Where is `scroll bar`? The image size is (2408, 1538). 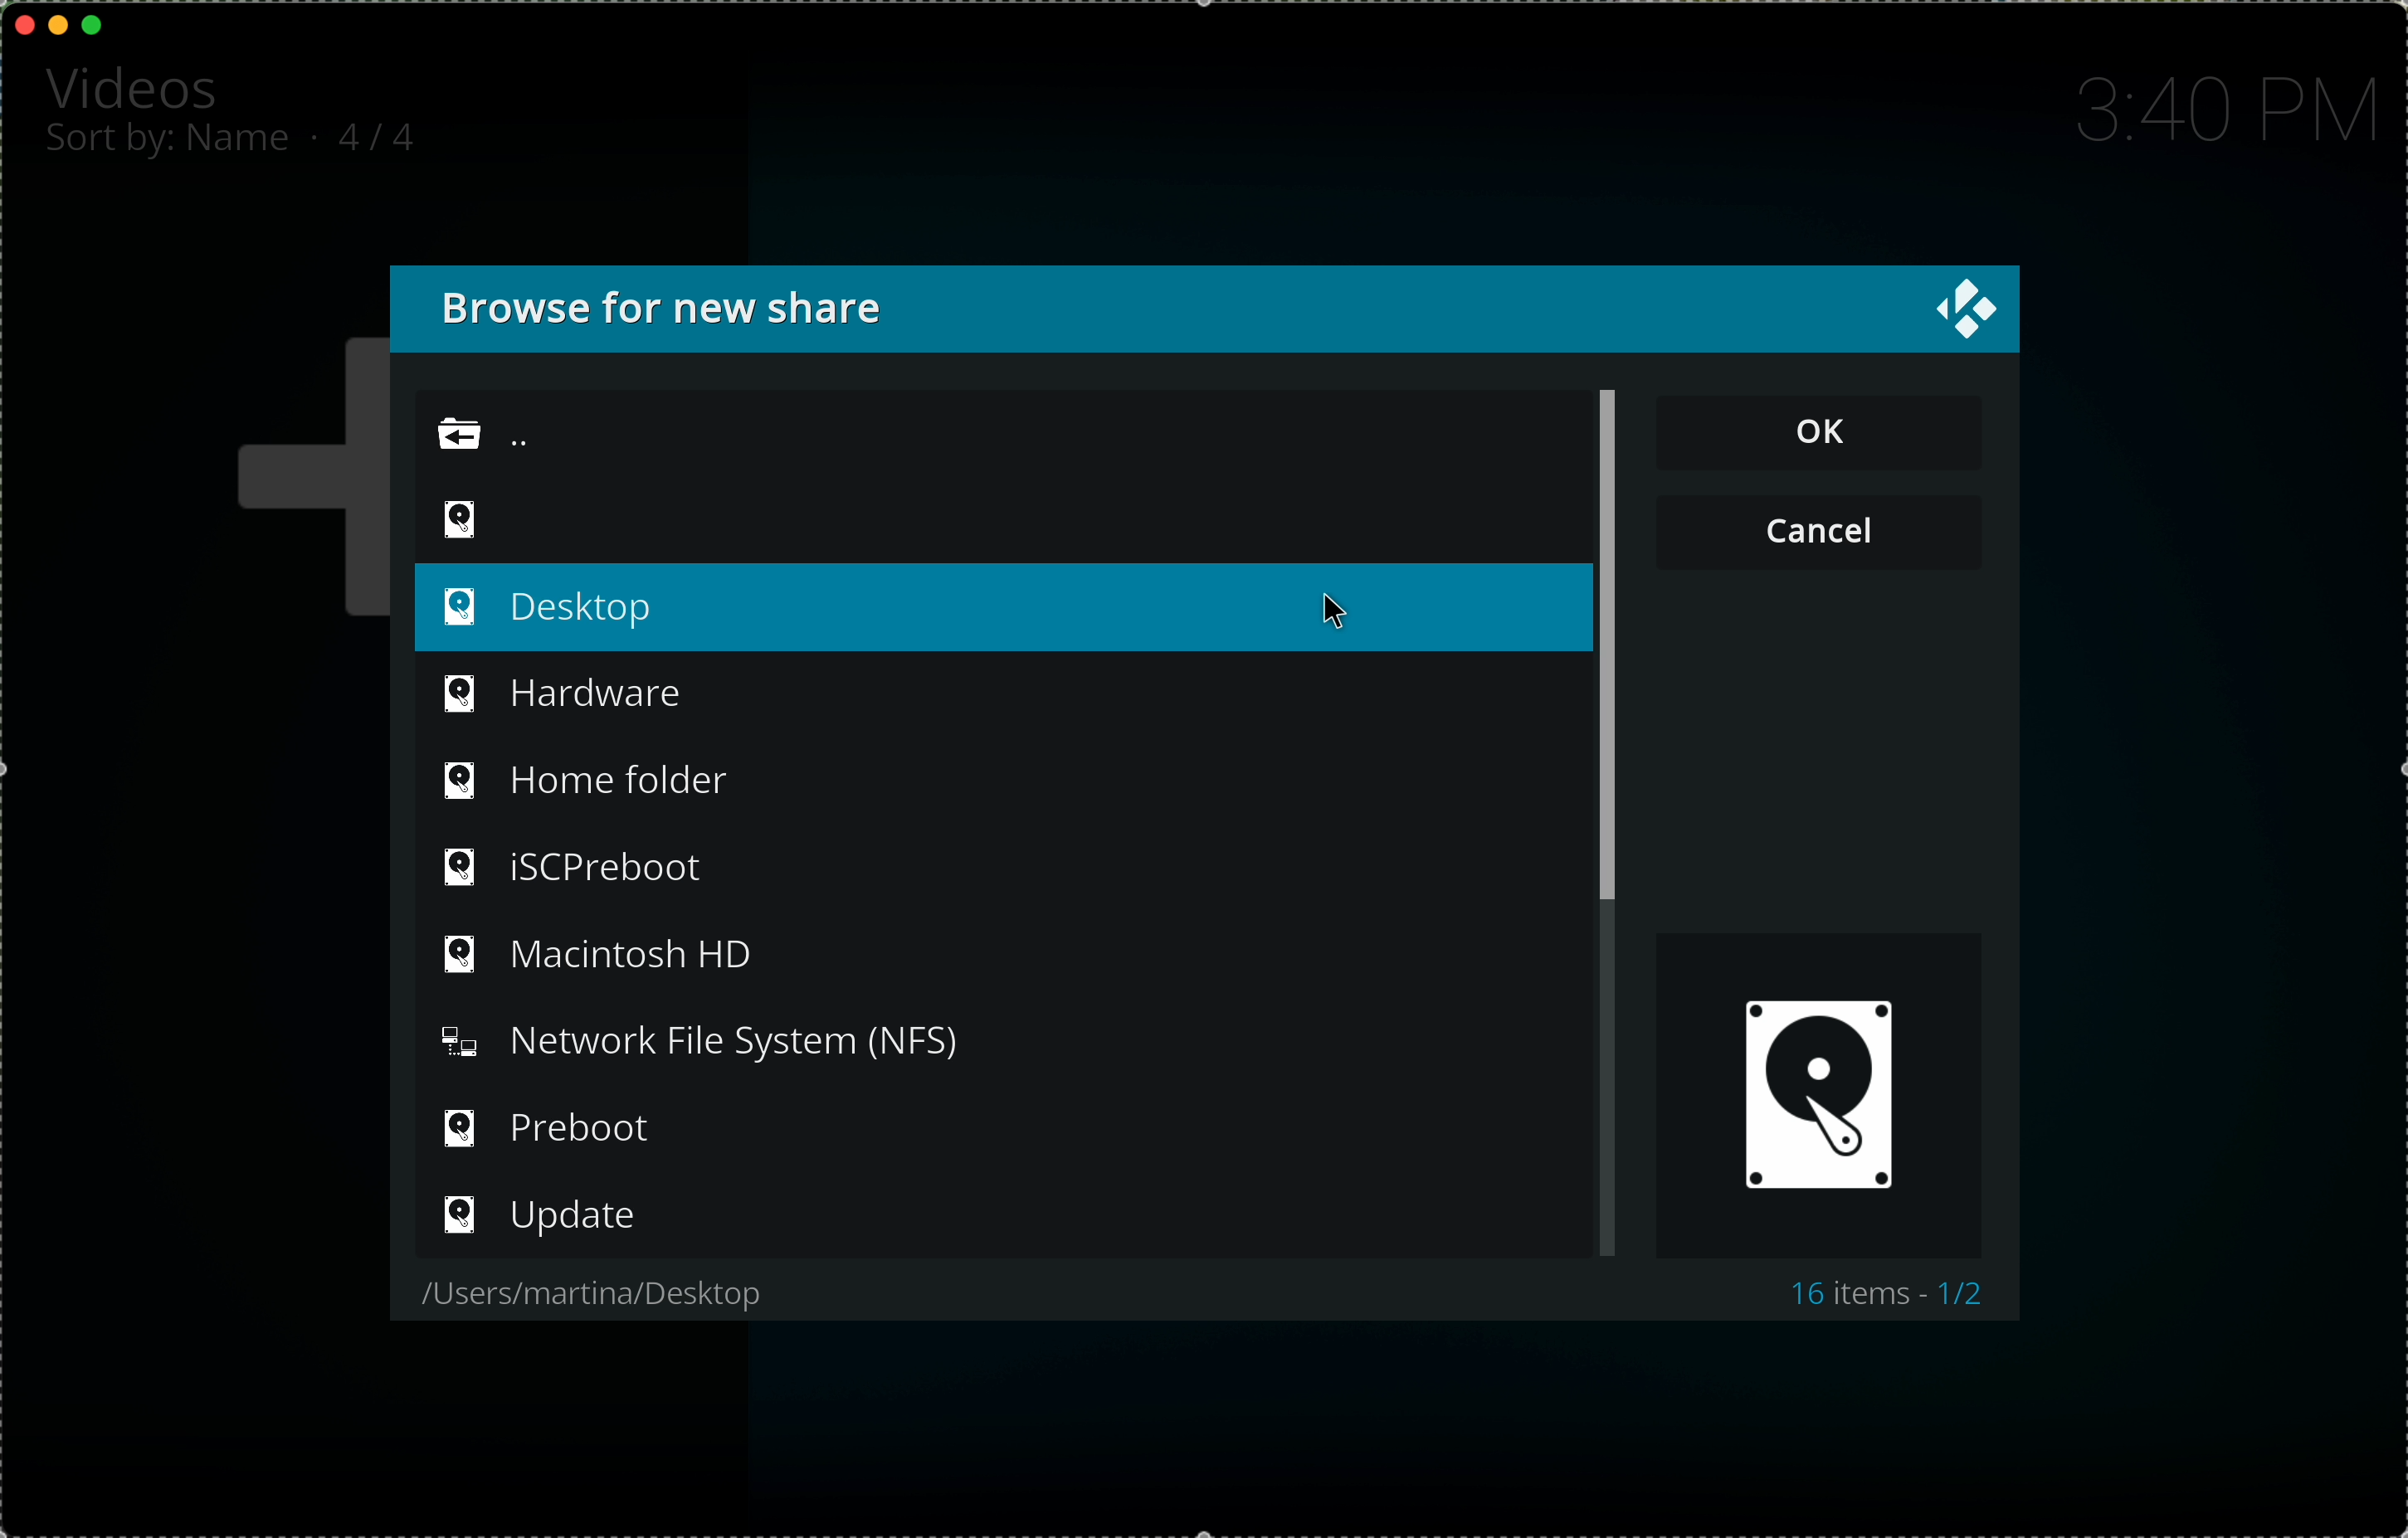 scroll bar is located at coordinates (1615, 646).